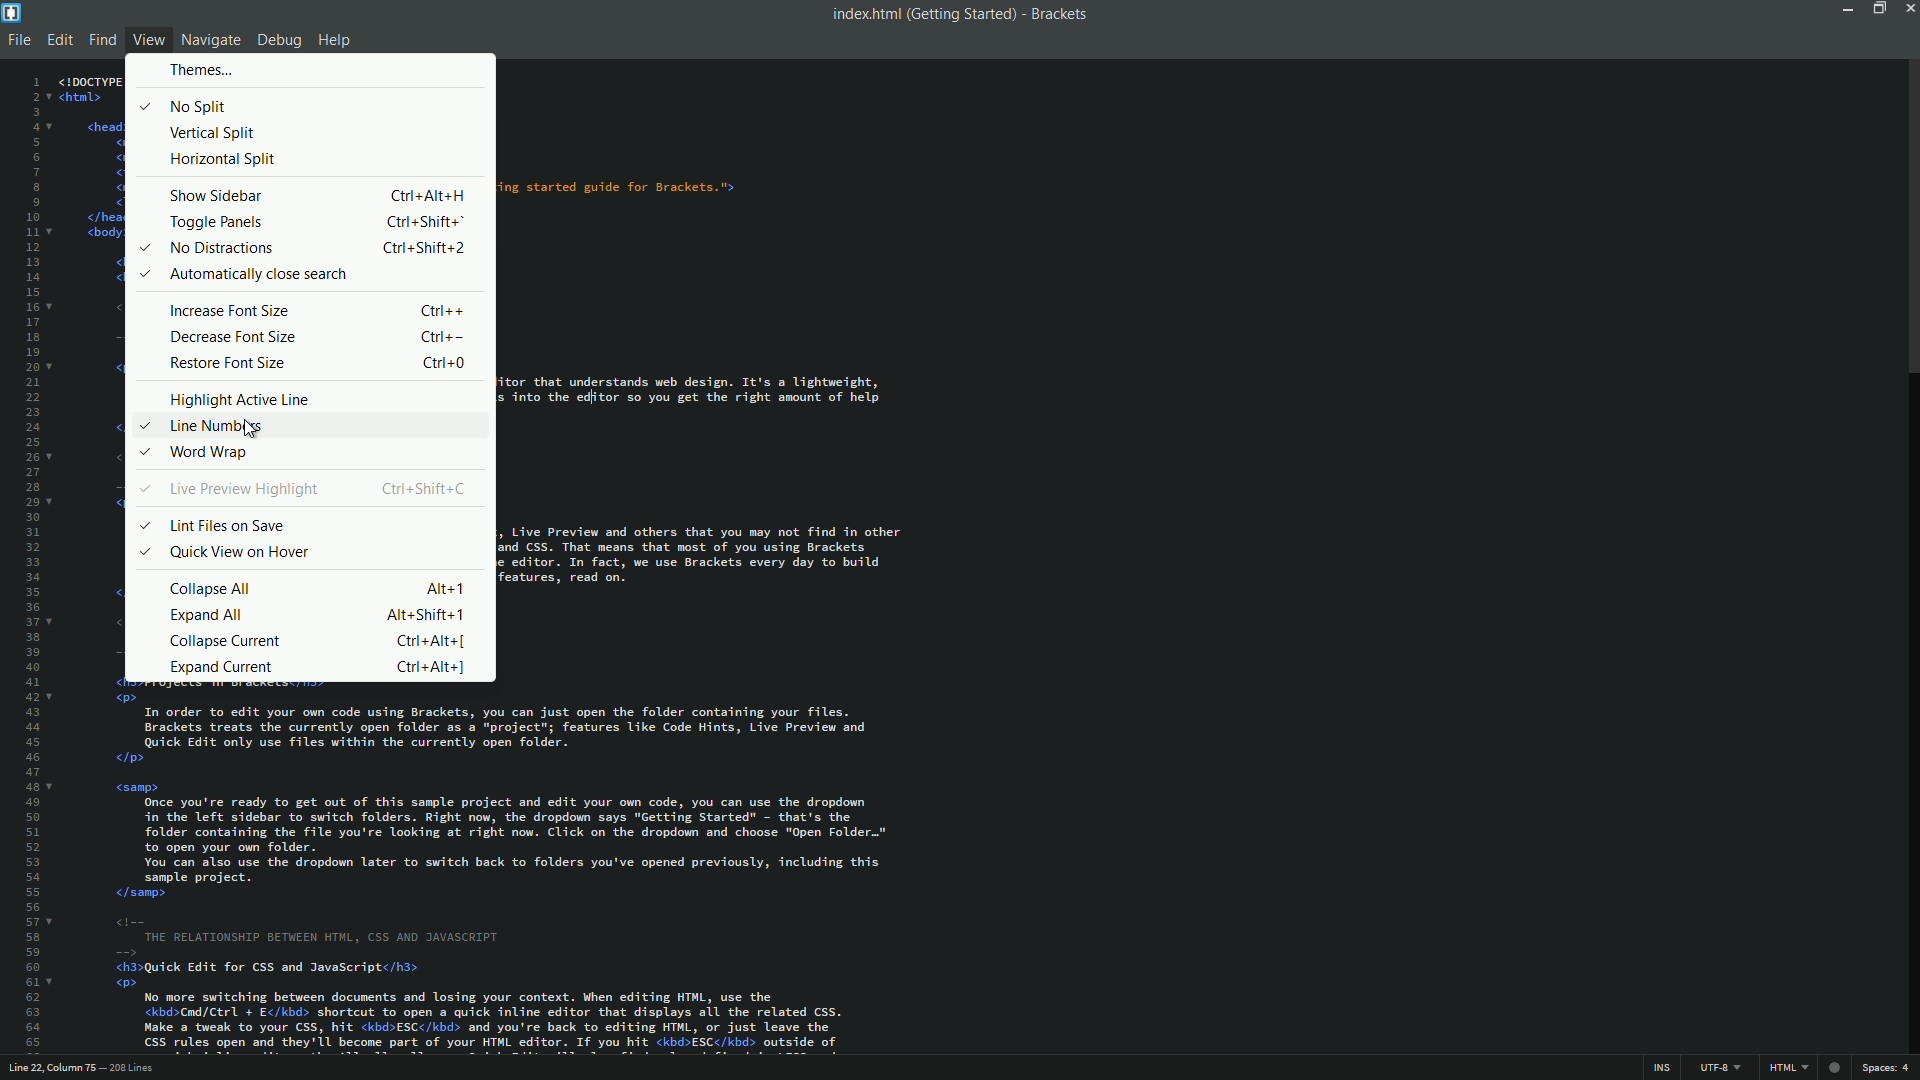  What do you see at coordinates (302, 248) in the screenshot?
I see `No Distractions Ctrl+Shift+2` at bounding box center [302, 248].